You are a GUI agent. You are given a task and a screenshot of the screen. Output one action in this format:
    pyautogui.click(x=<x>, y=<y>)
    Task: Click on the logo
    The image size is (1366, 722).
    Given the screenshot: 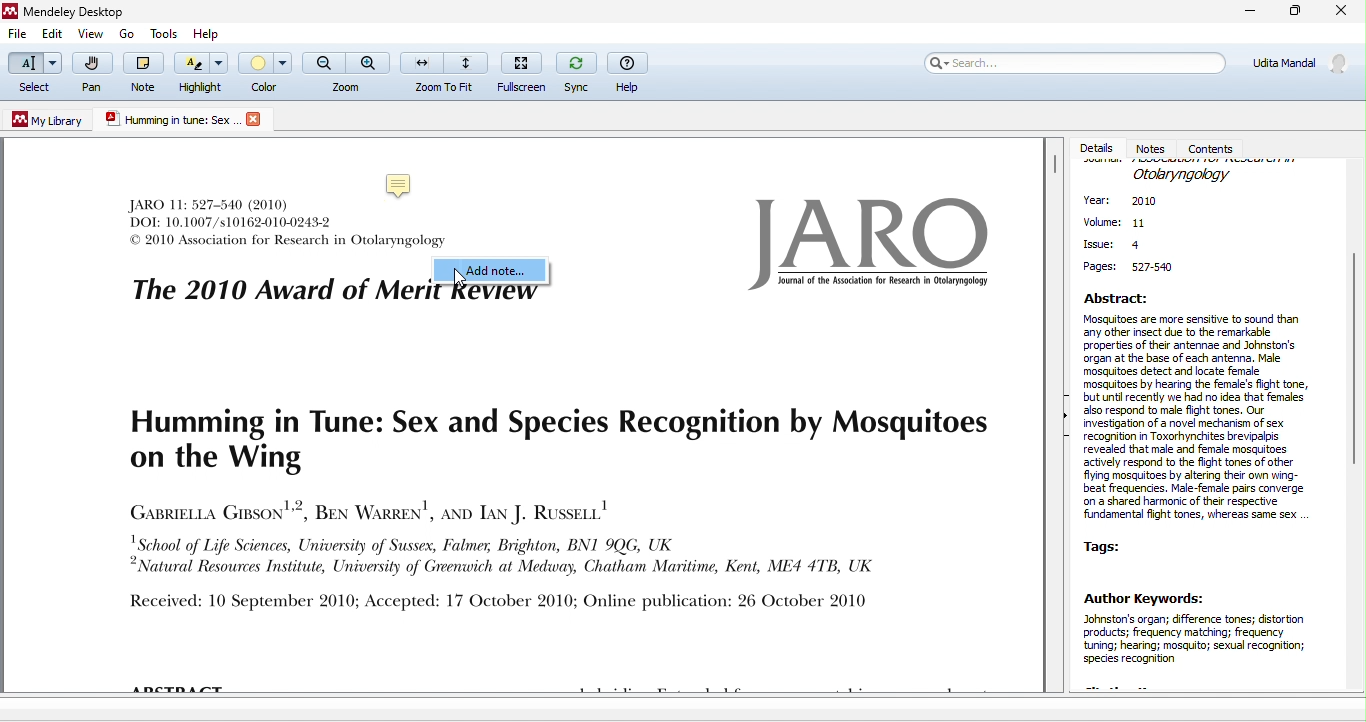 What is the action you would take?
    pyautogui.click(x=863, y=242)
    